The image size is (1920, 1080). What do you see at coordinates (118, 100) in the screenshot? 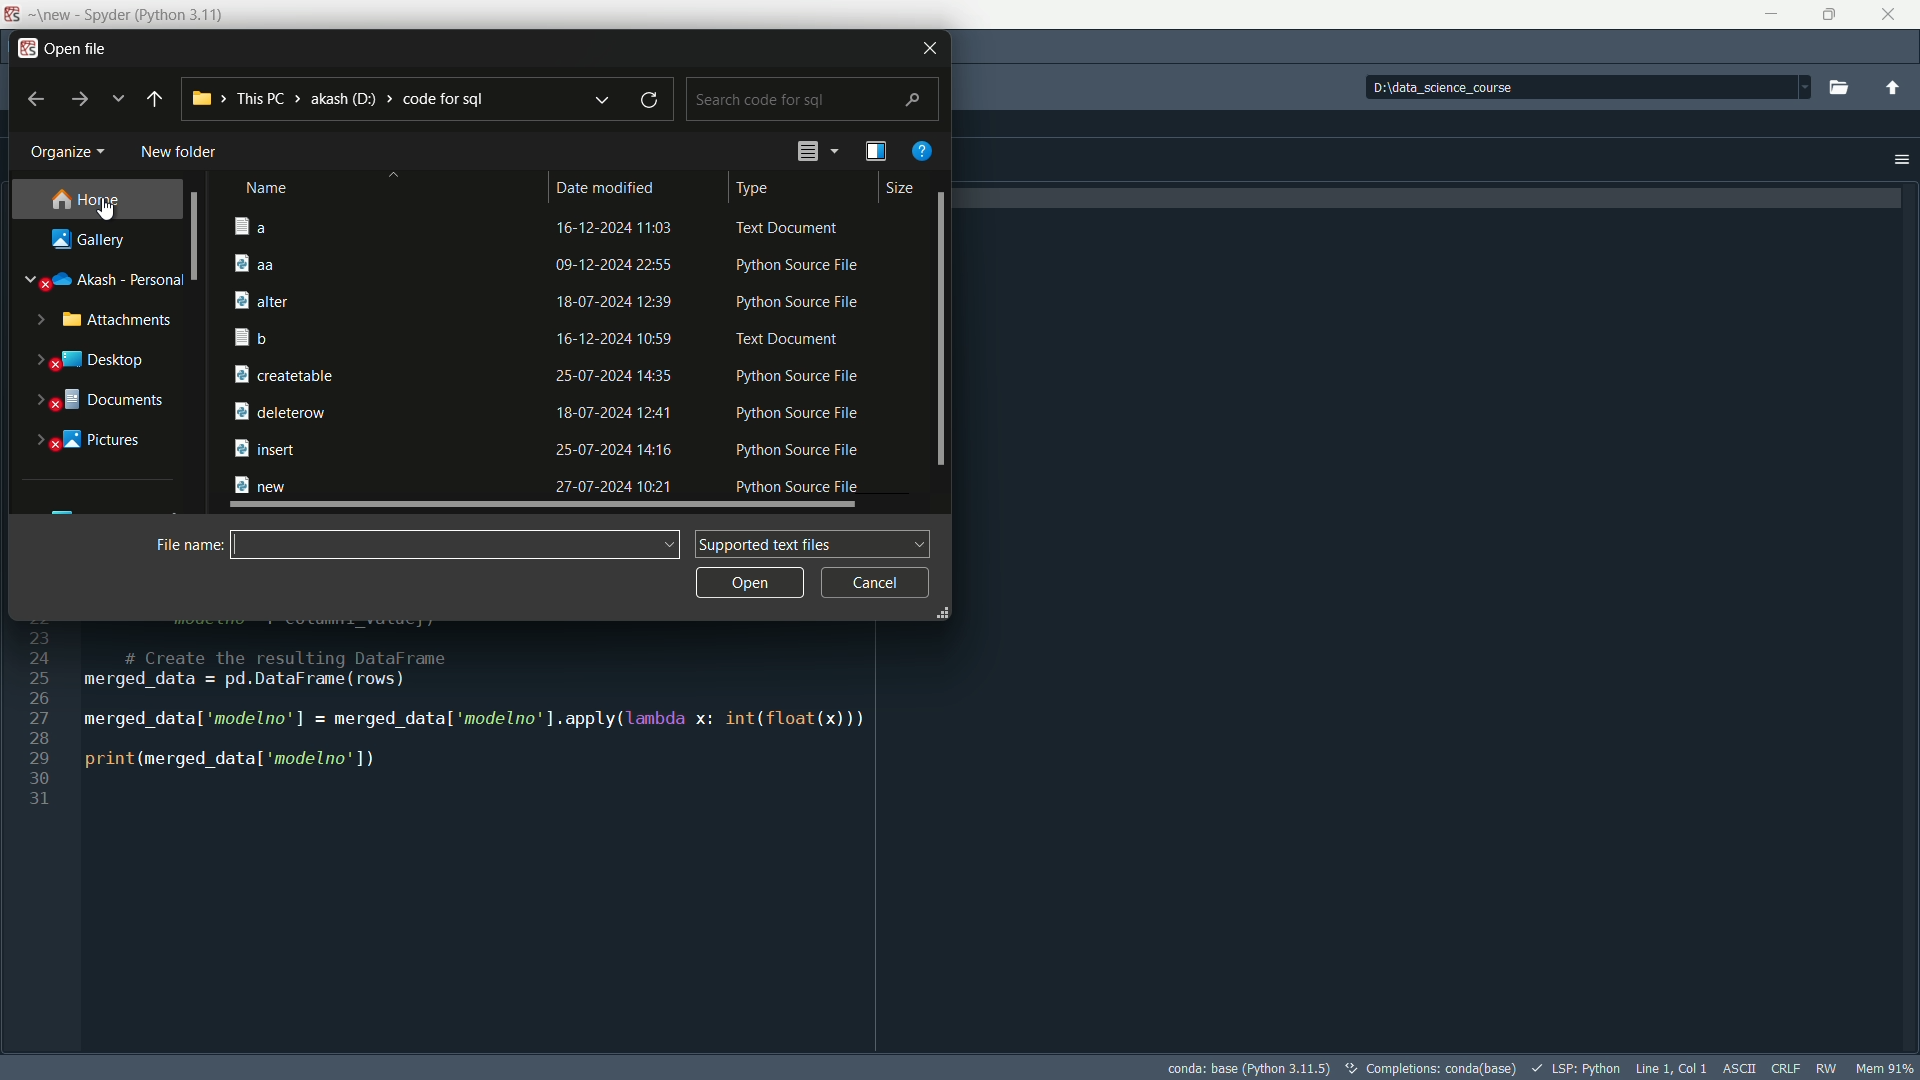
I see `recent locations` at bounding box center [118, 100].